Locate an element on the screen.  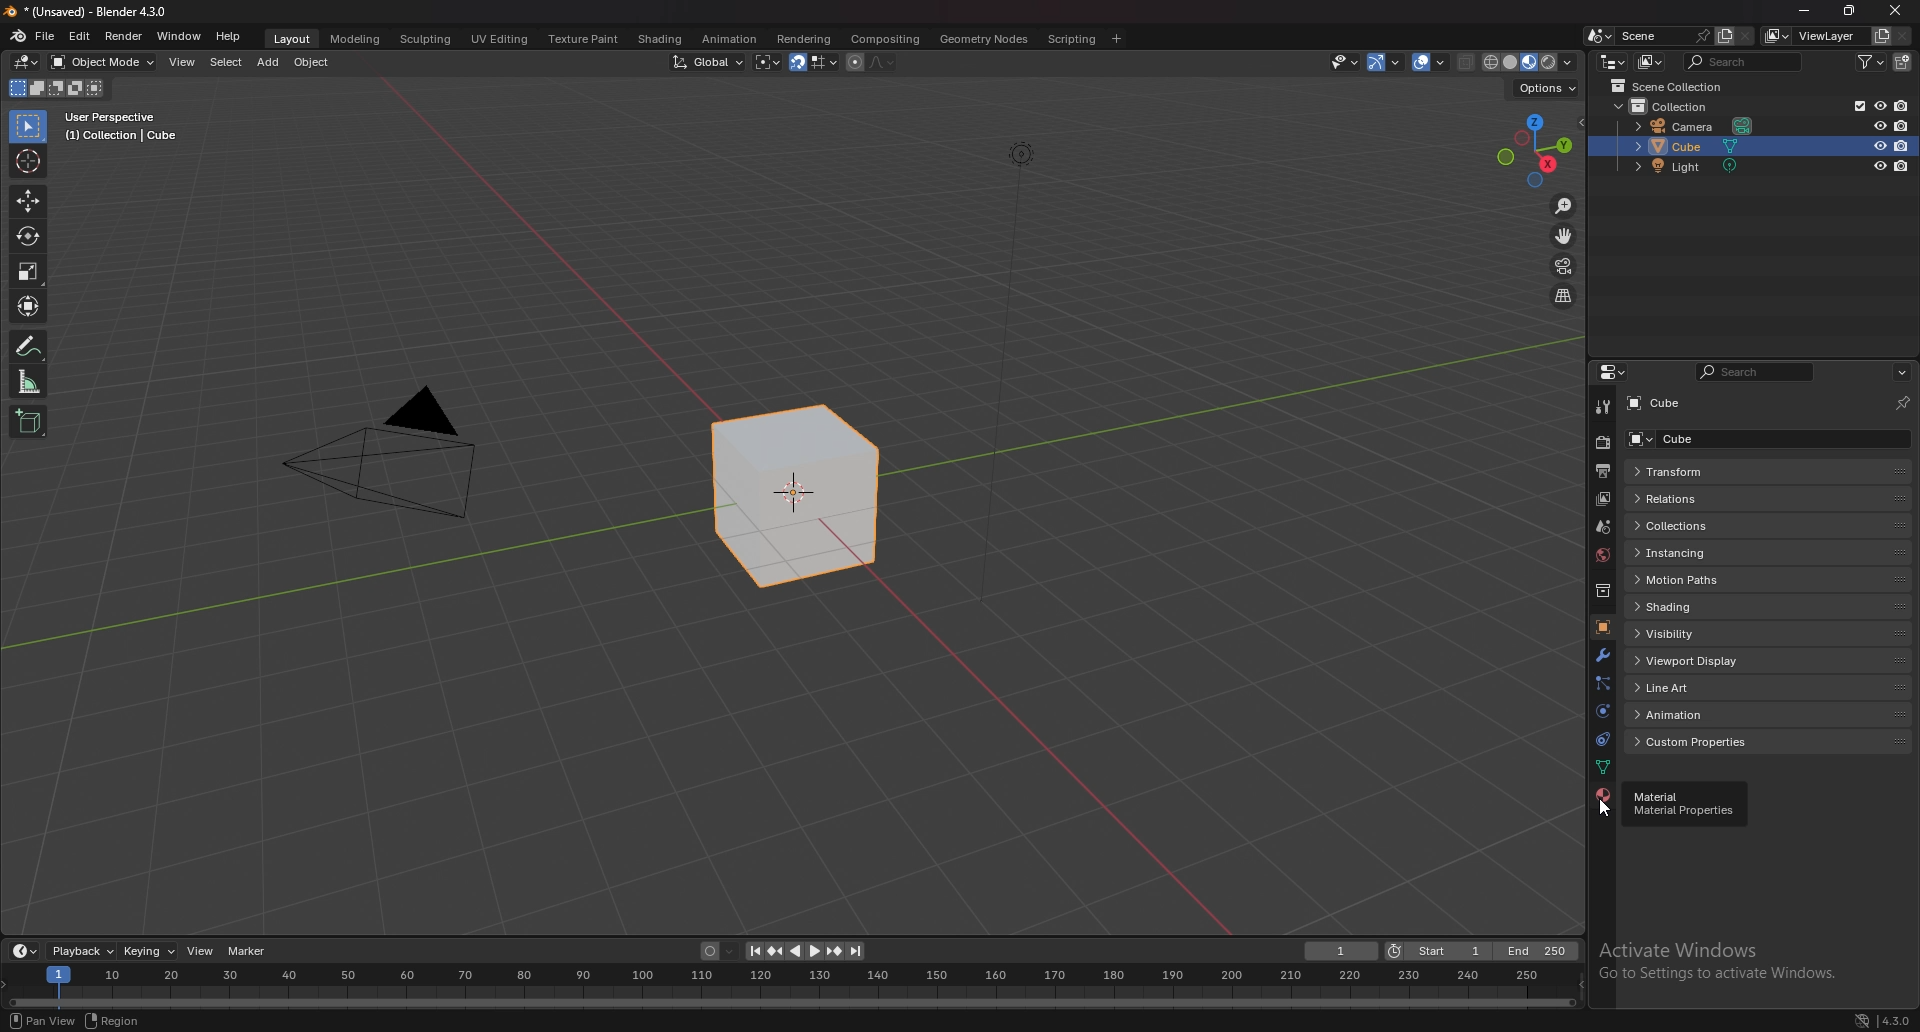
selectibility and visibility is located at coordinates (1346, 62).